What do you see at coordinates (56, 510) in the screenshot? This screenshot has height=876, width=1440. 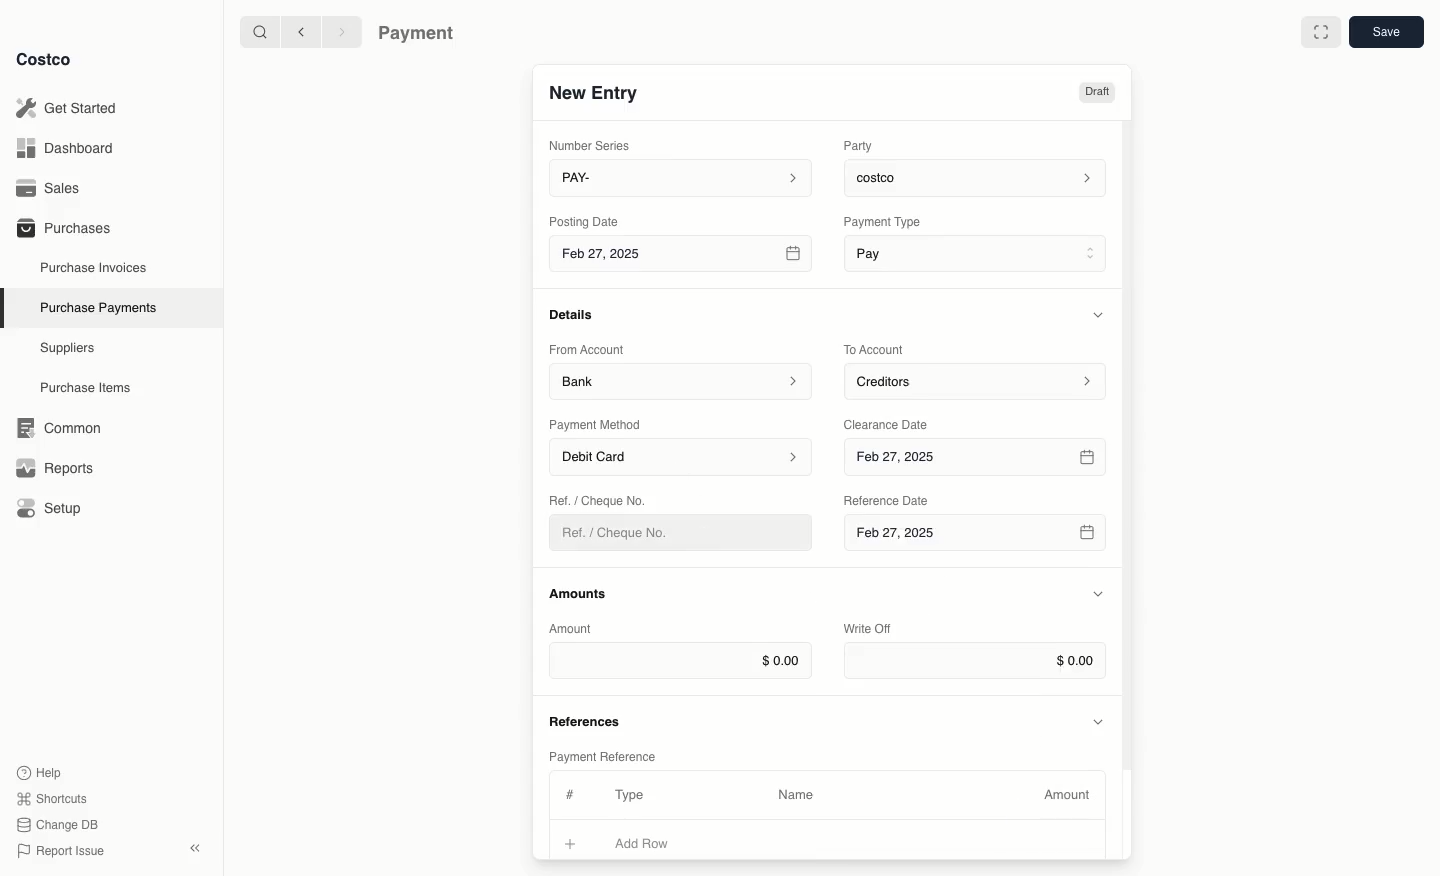 I see `Setup` at bounding box center [56, 510].